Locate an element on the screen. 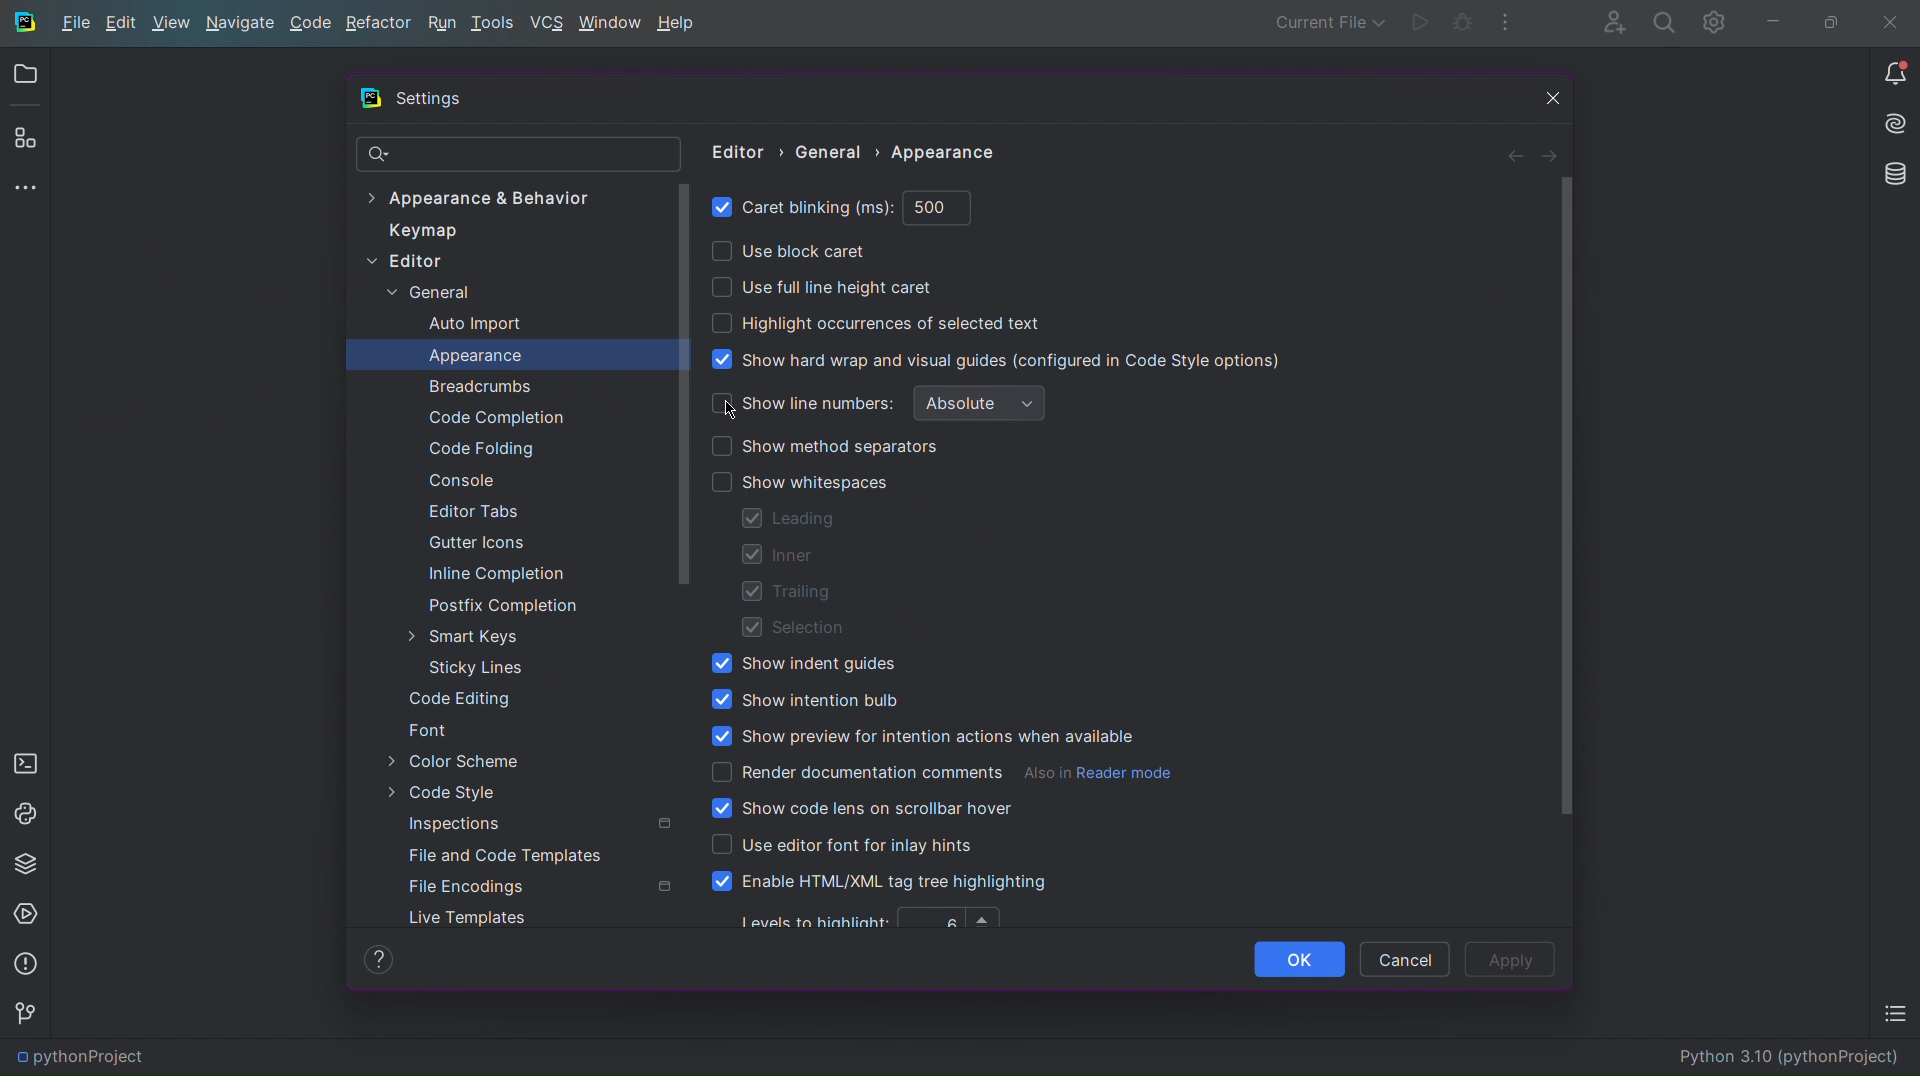 Image resolution: width=1920 pixels, height=1076 pixels. Show method separators is located at coordinates (828, 446).